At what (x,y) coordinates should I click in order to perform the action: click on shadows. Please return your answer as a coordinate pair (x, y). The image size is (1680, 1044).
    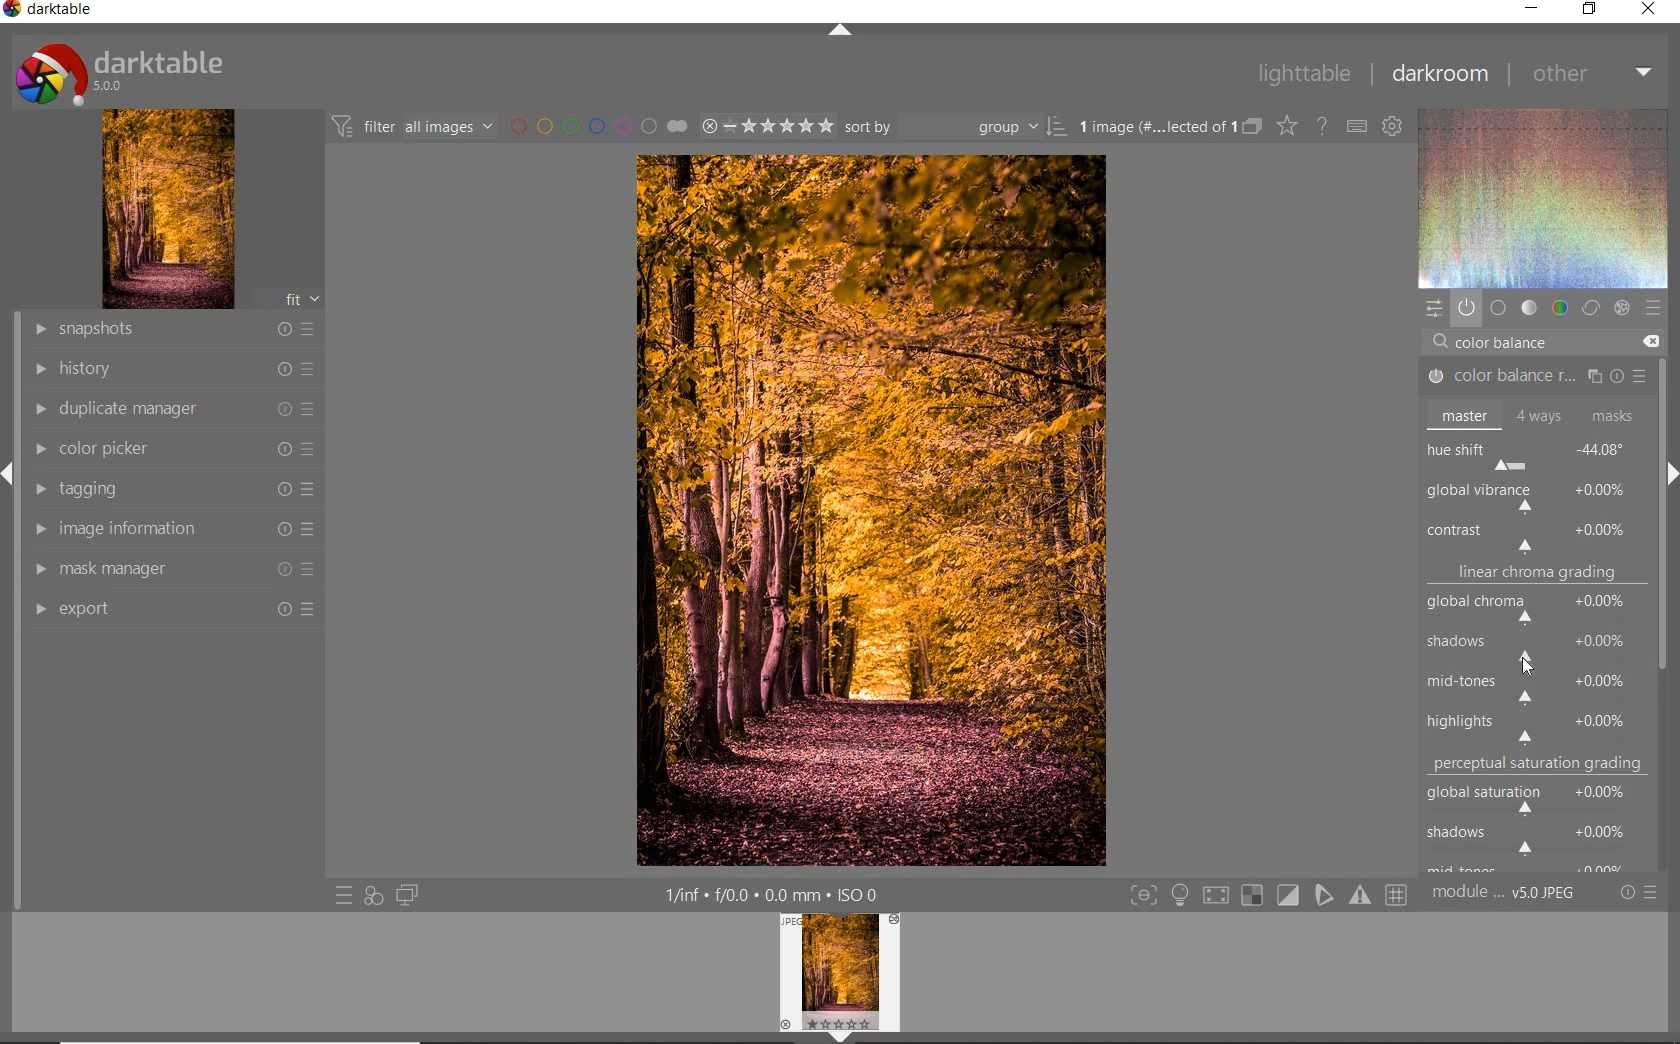
    Looking at the image, I should click on (1535, 837).